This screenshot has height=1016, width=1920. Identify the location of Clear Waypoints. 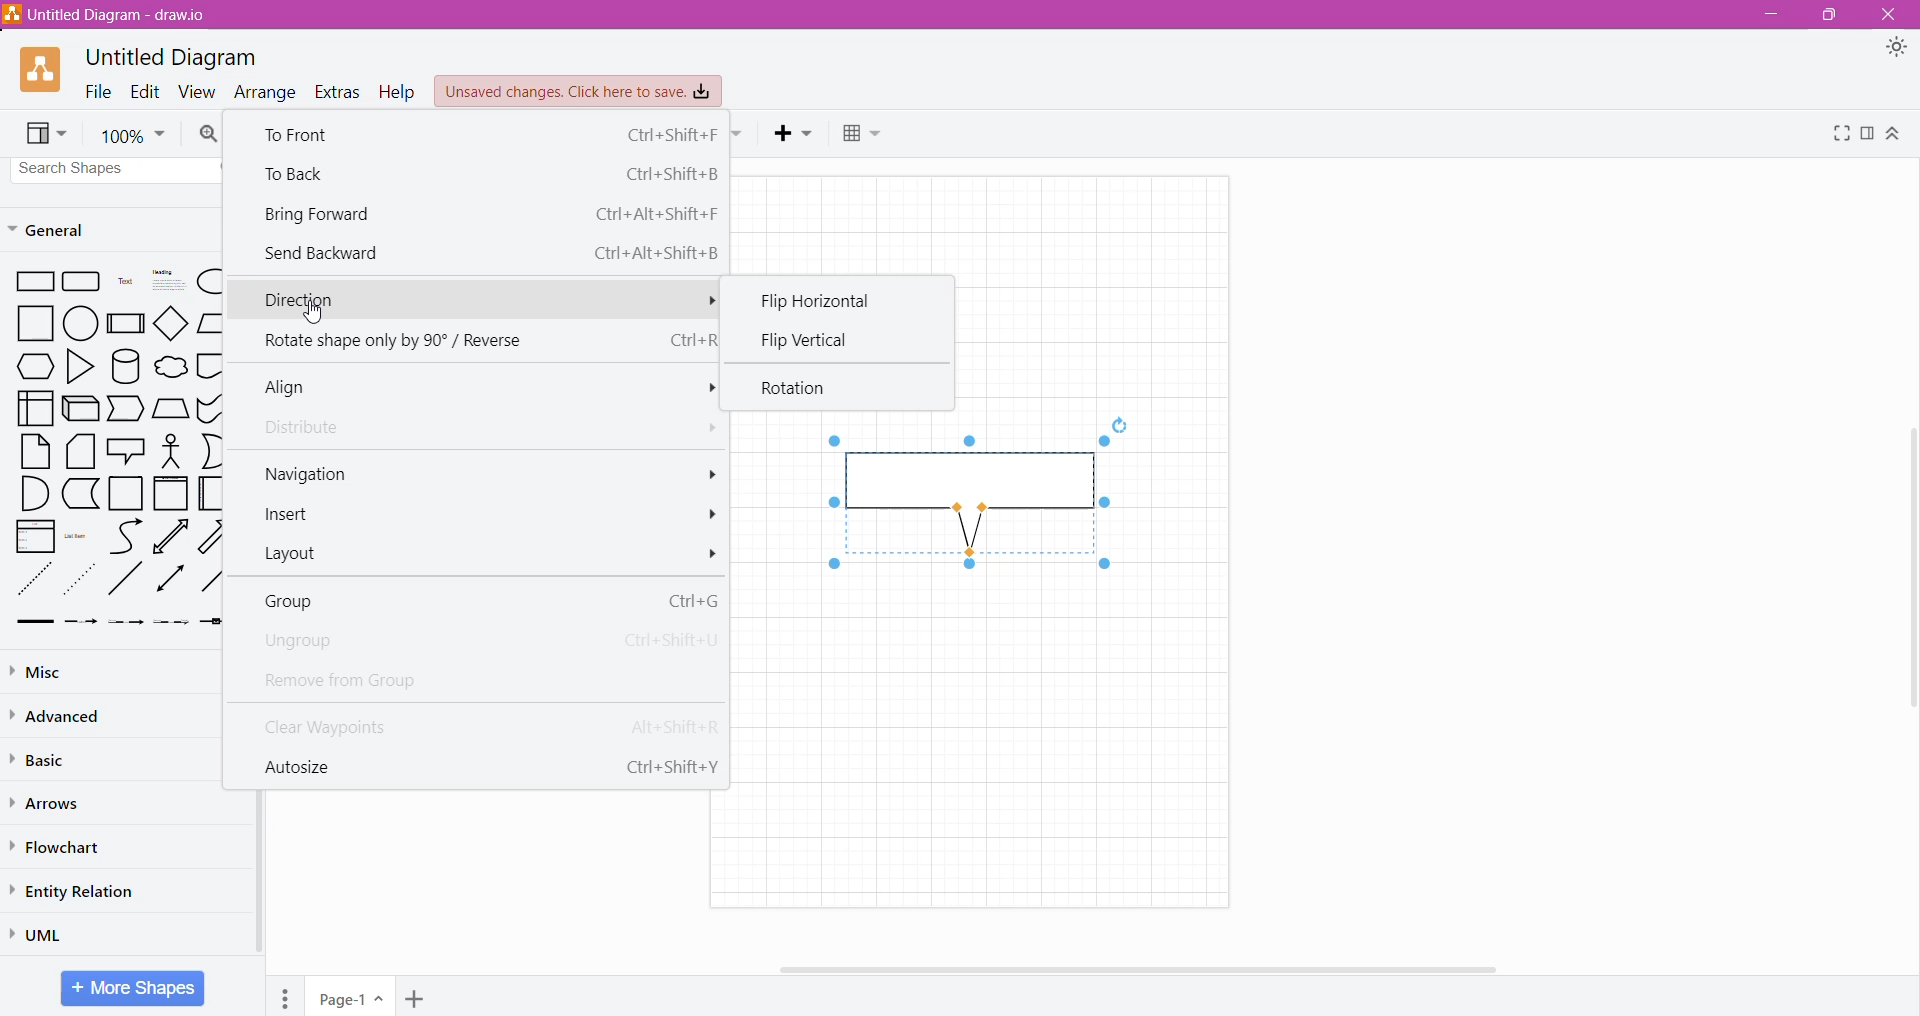
(482, 724).